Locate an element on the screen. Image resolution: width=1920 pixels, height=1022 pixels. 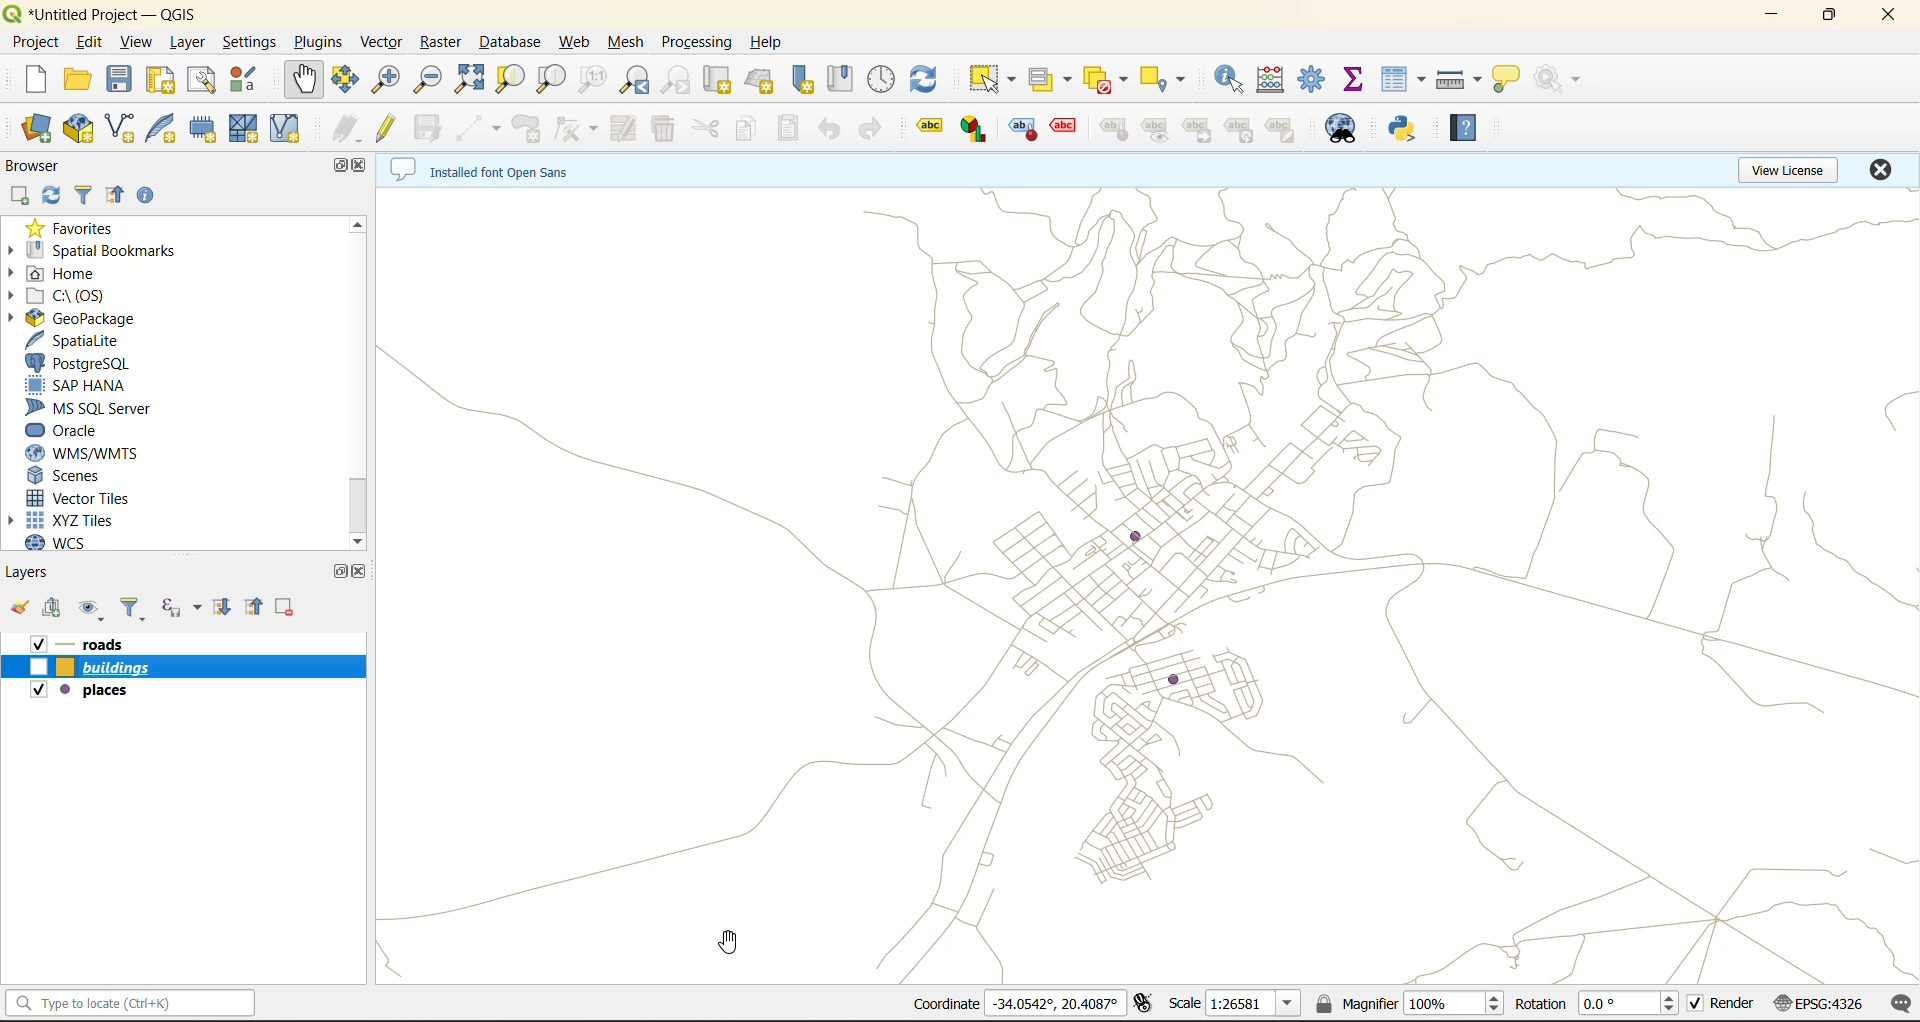
digitize is located at coordinates (476, 128).